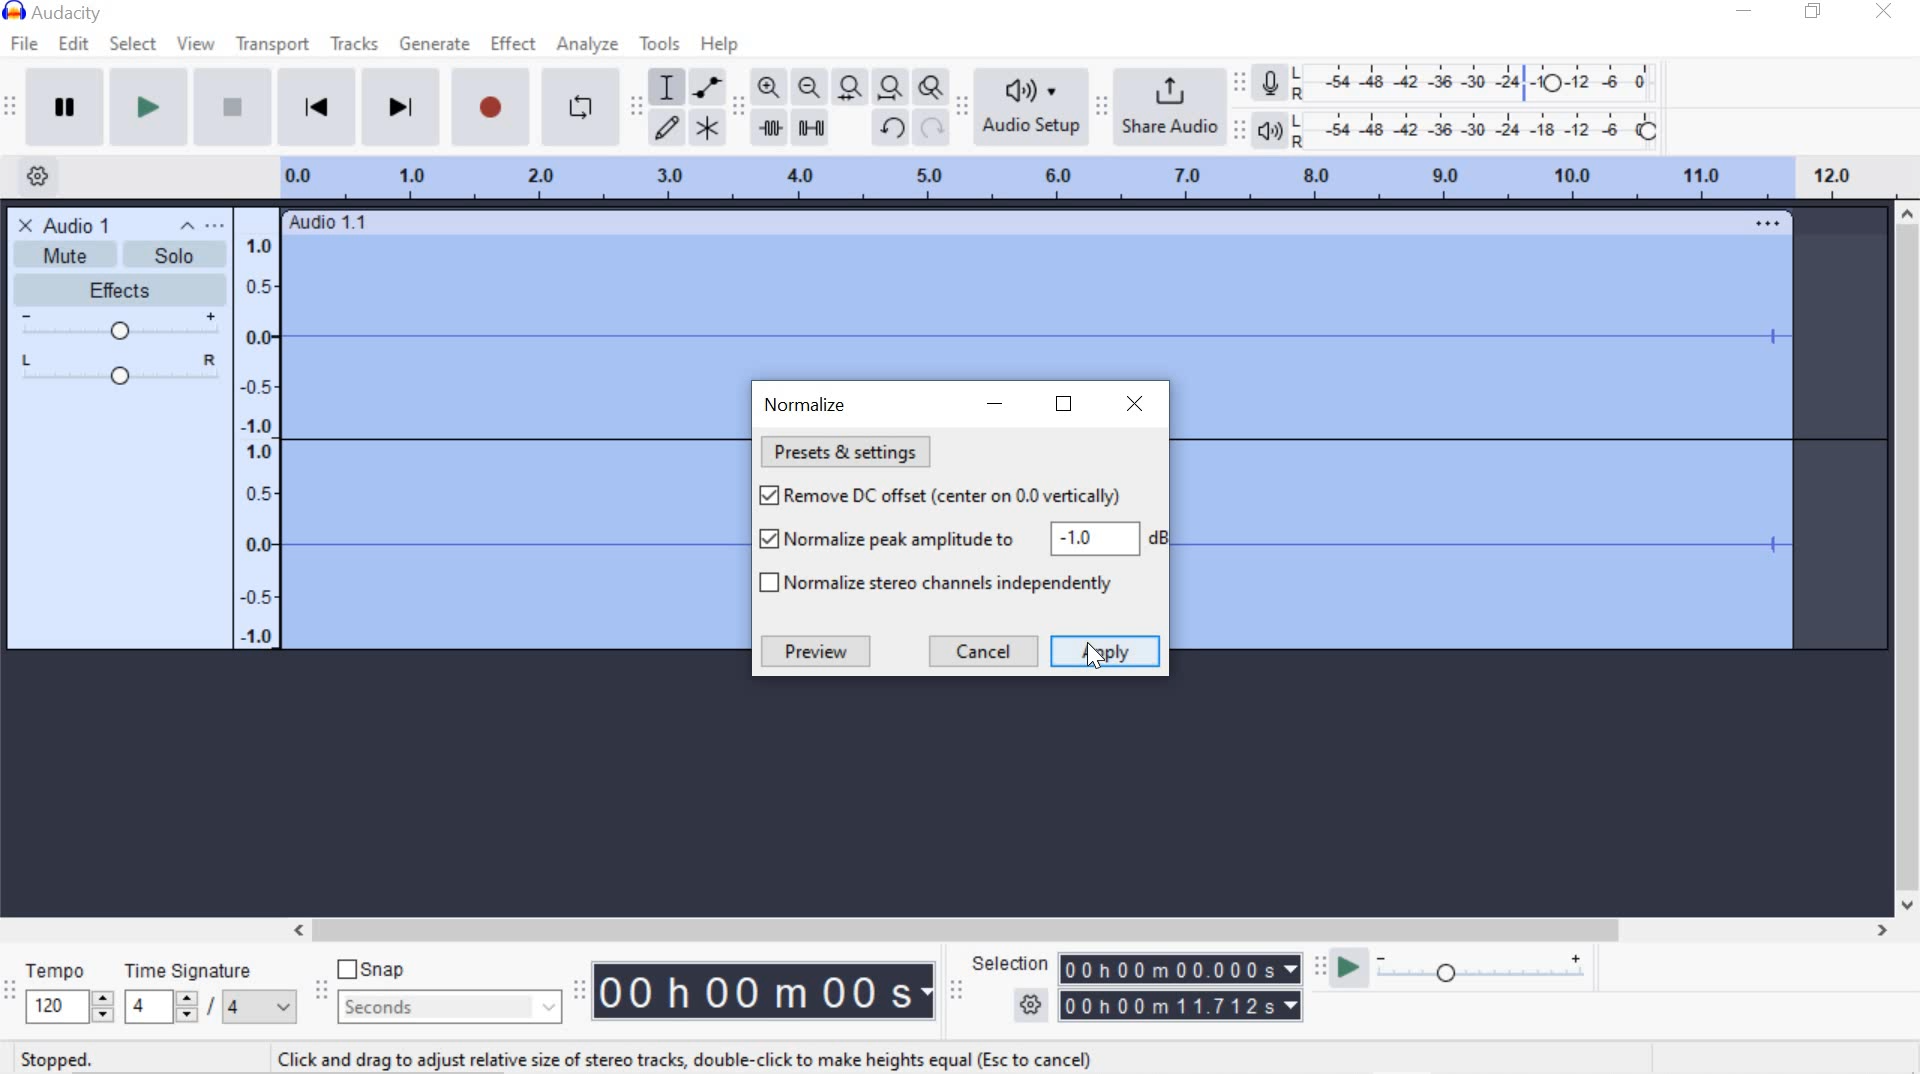 The image size is (1920, 1074). I want to click on preview, so click(821, 651).